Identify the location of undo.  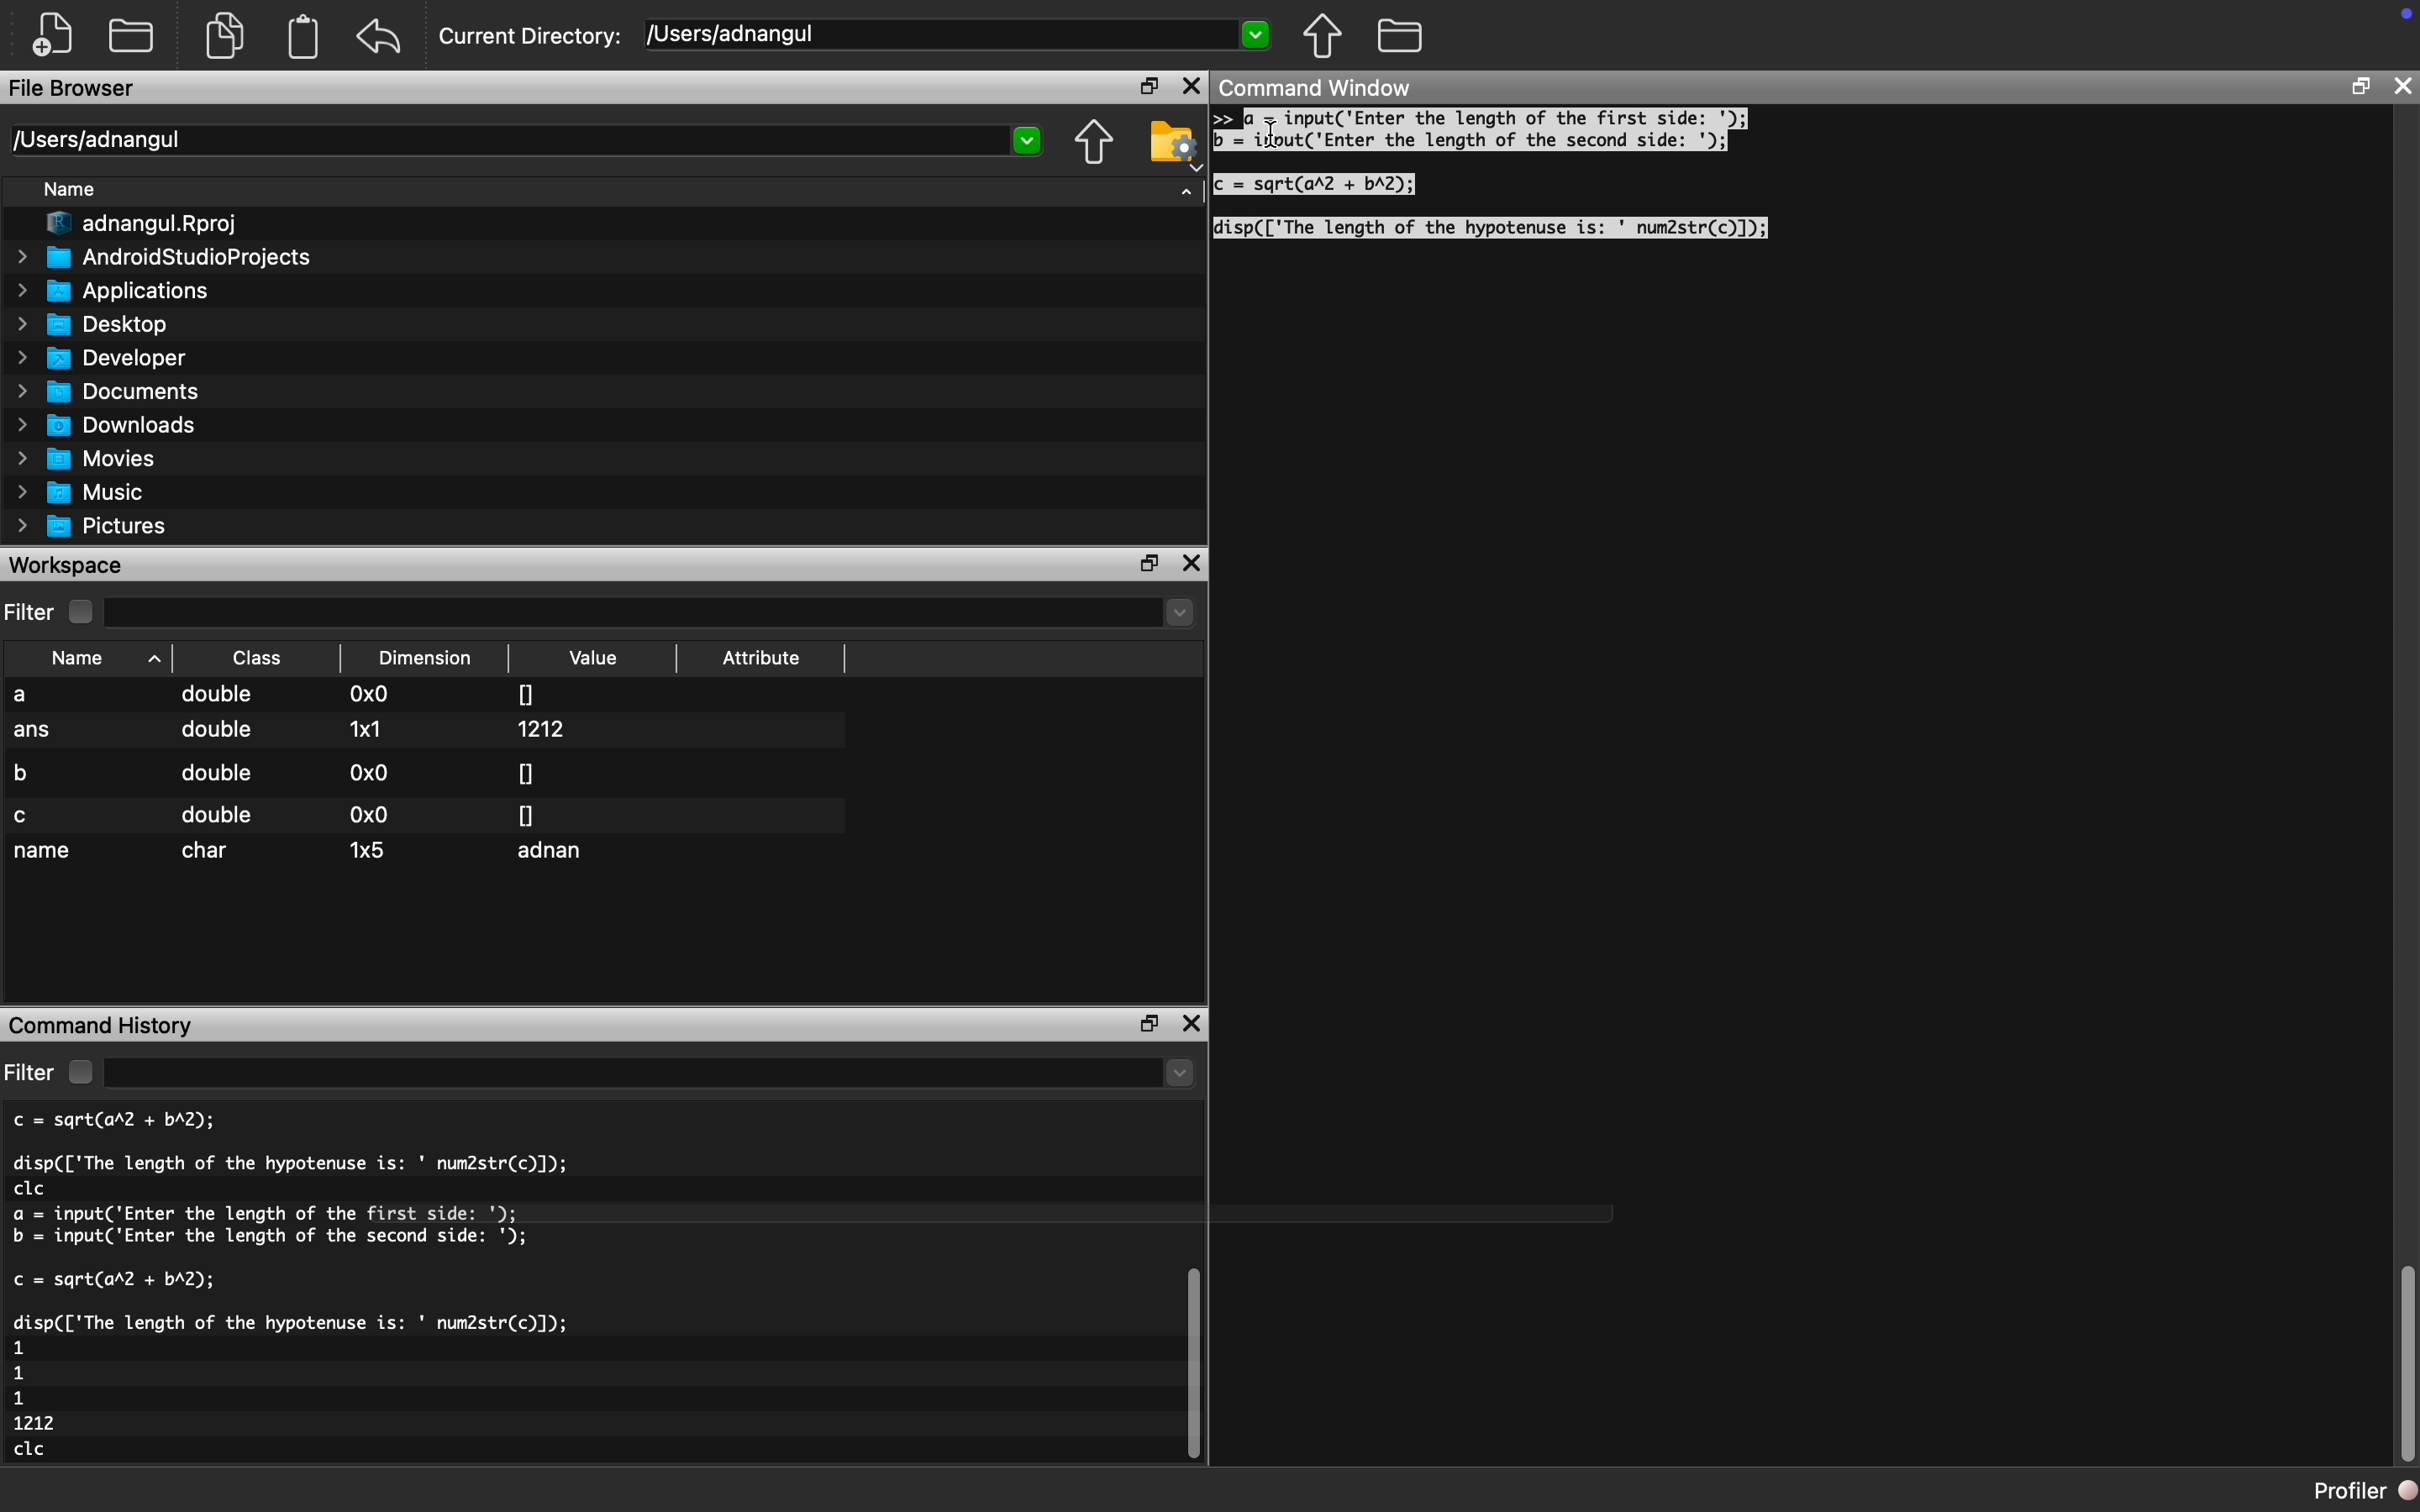
(380, 37).